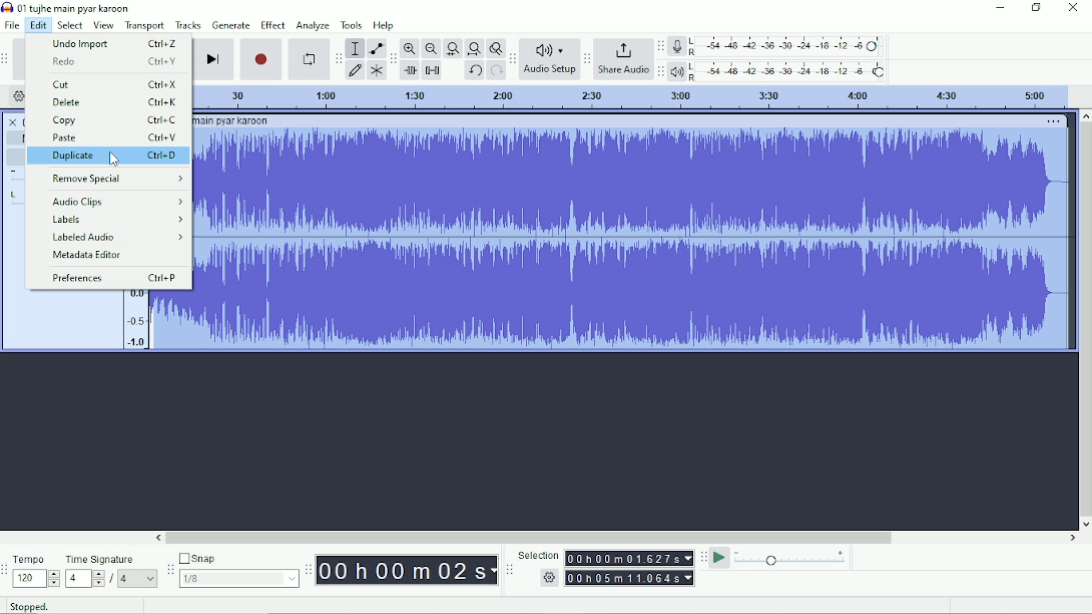 This screenshot has height=614, width=1092. What do you see at coordinates (473, 49) in the screenshot?
I see `Fit project to width` at bounding box center [473, 49].